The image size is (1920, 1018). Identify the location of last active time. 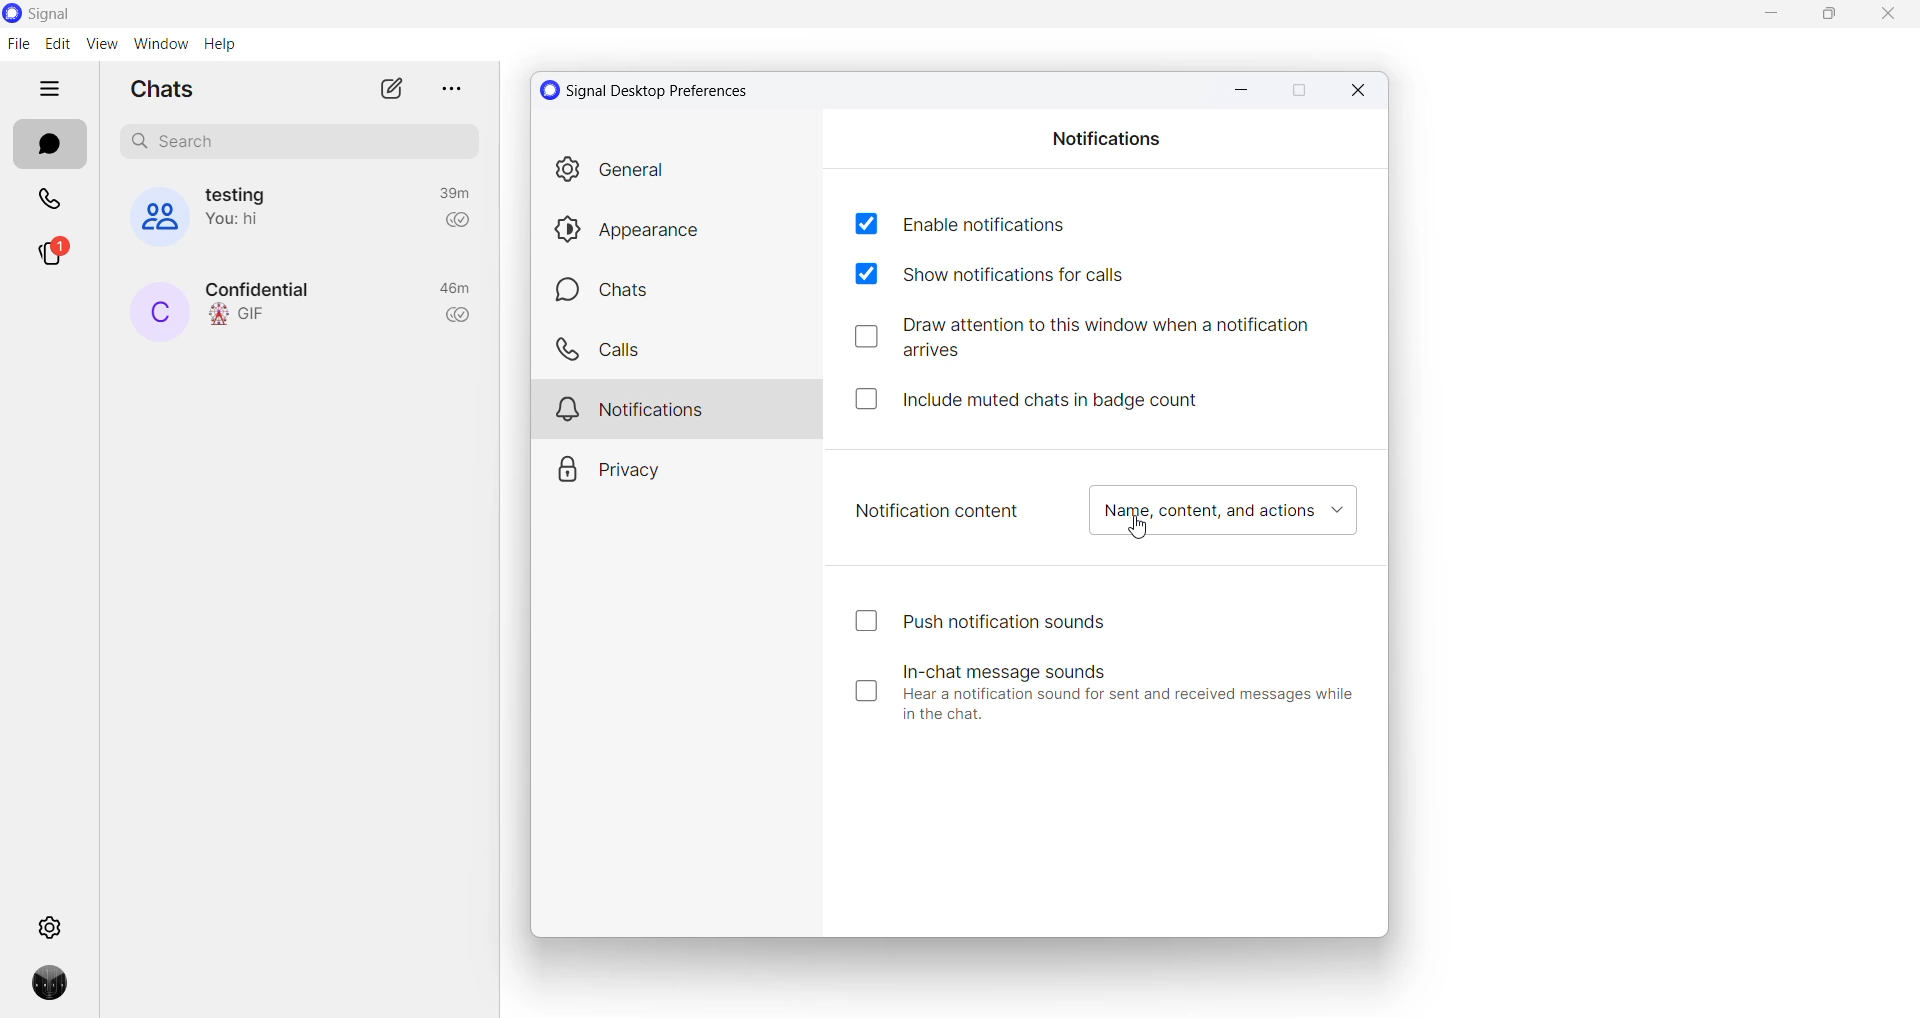
(455, 290).